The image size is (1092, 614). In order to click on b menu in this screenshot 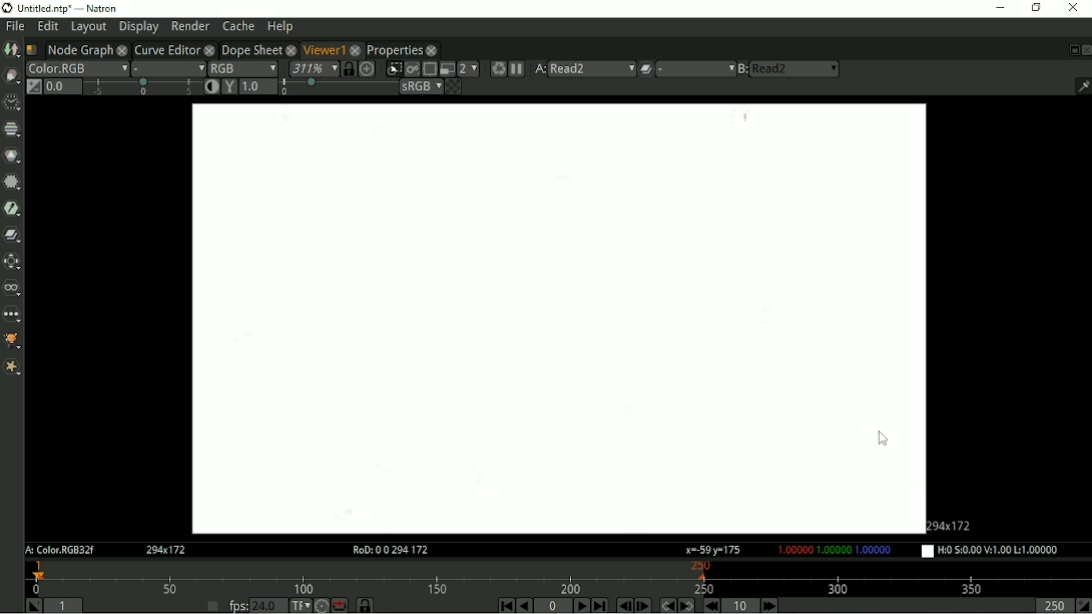, I will do `click(797, 69)`.